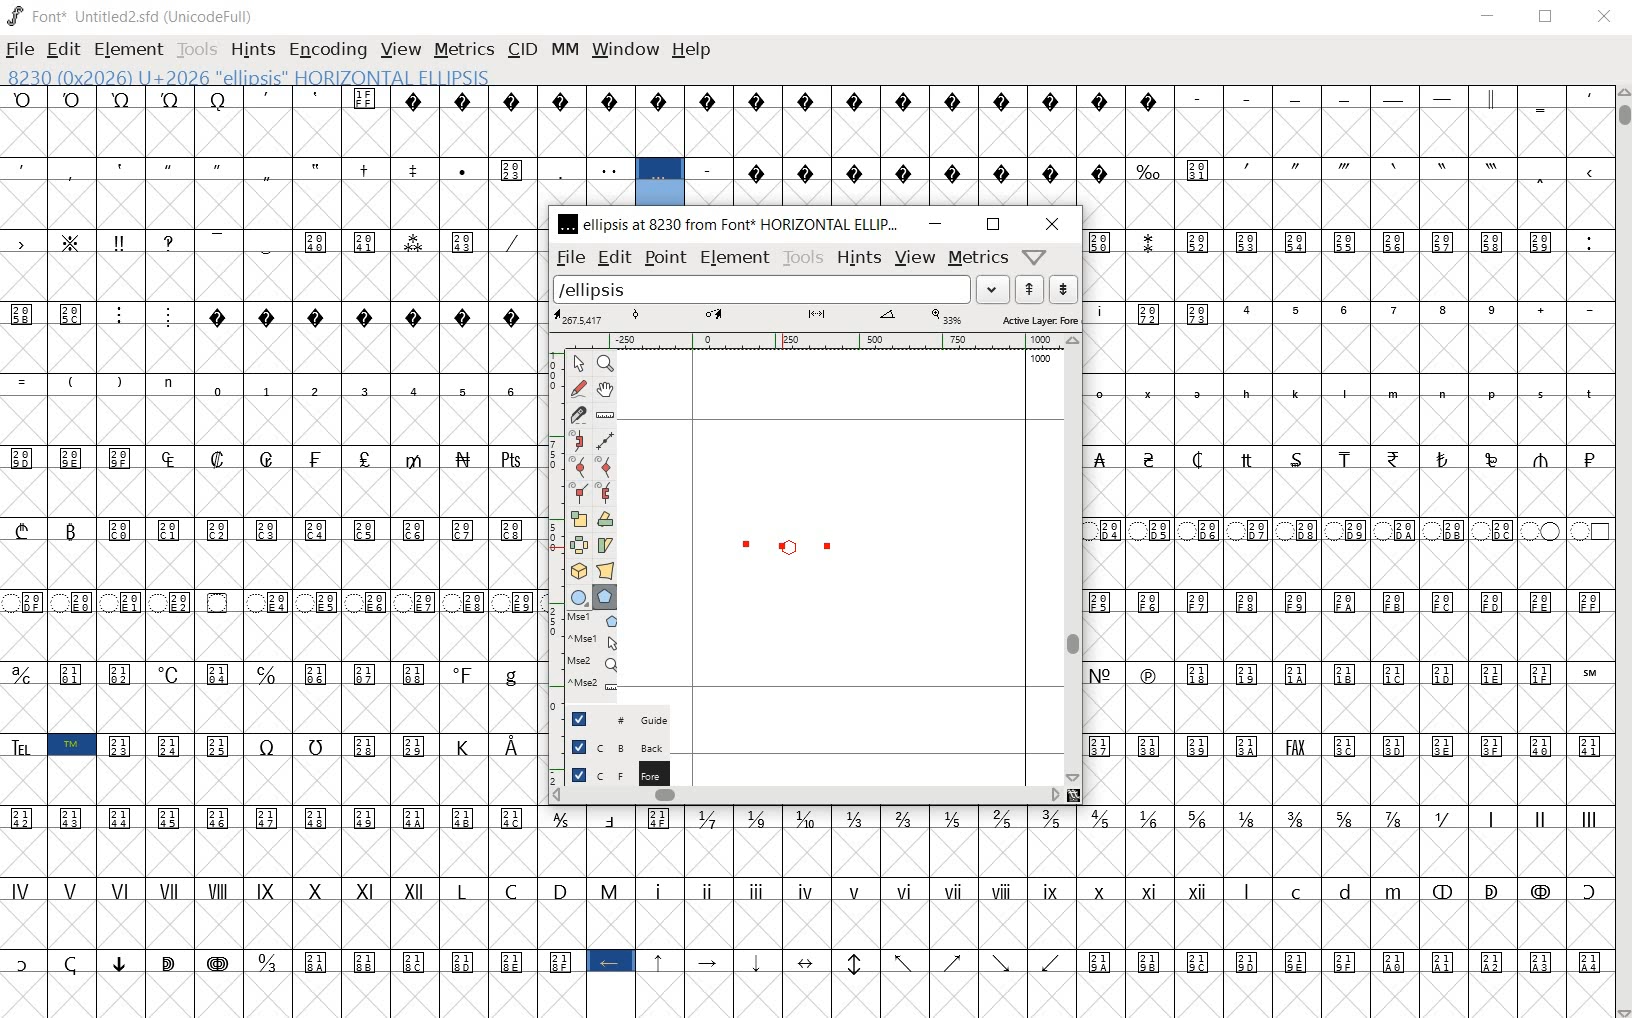 The width and height of the screenshot is (1632, 1018). What do you see at coordinates (1622, 552) in the screenshot?
I see `SCROLLBAR` at bounding box center [1622, 552].